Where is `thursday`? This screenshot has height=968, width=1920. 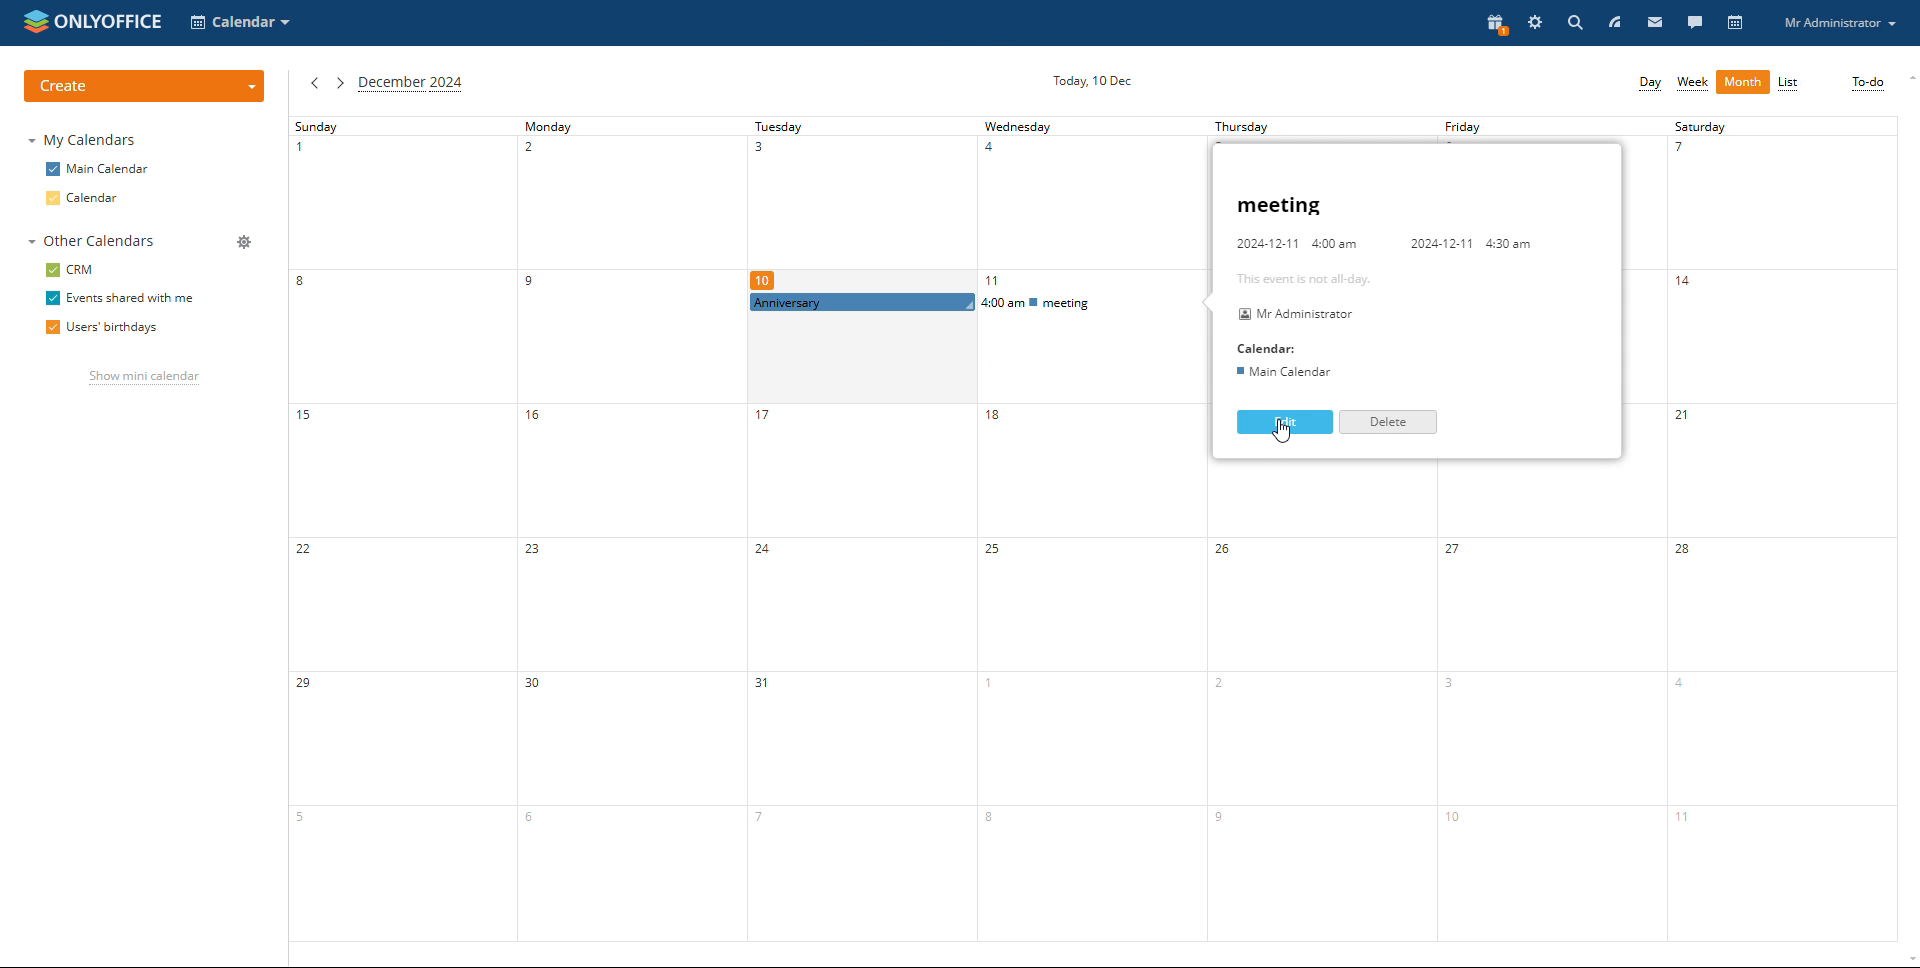 thursday is located at coordinates (1324, 702).